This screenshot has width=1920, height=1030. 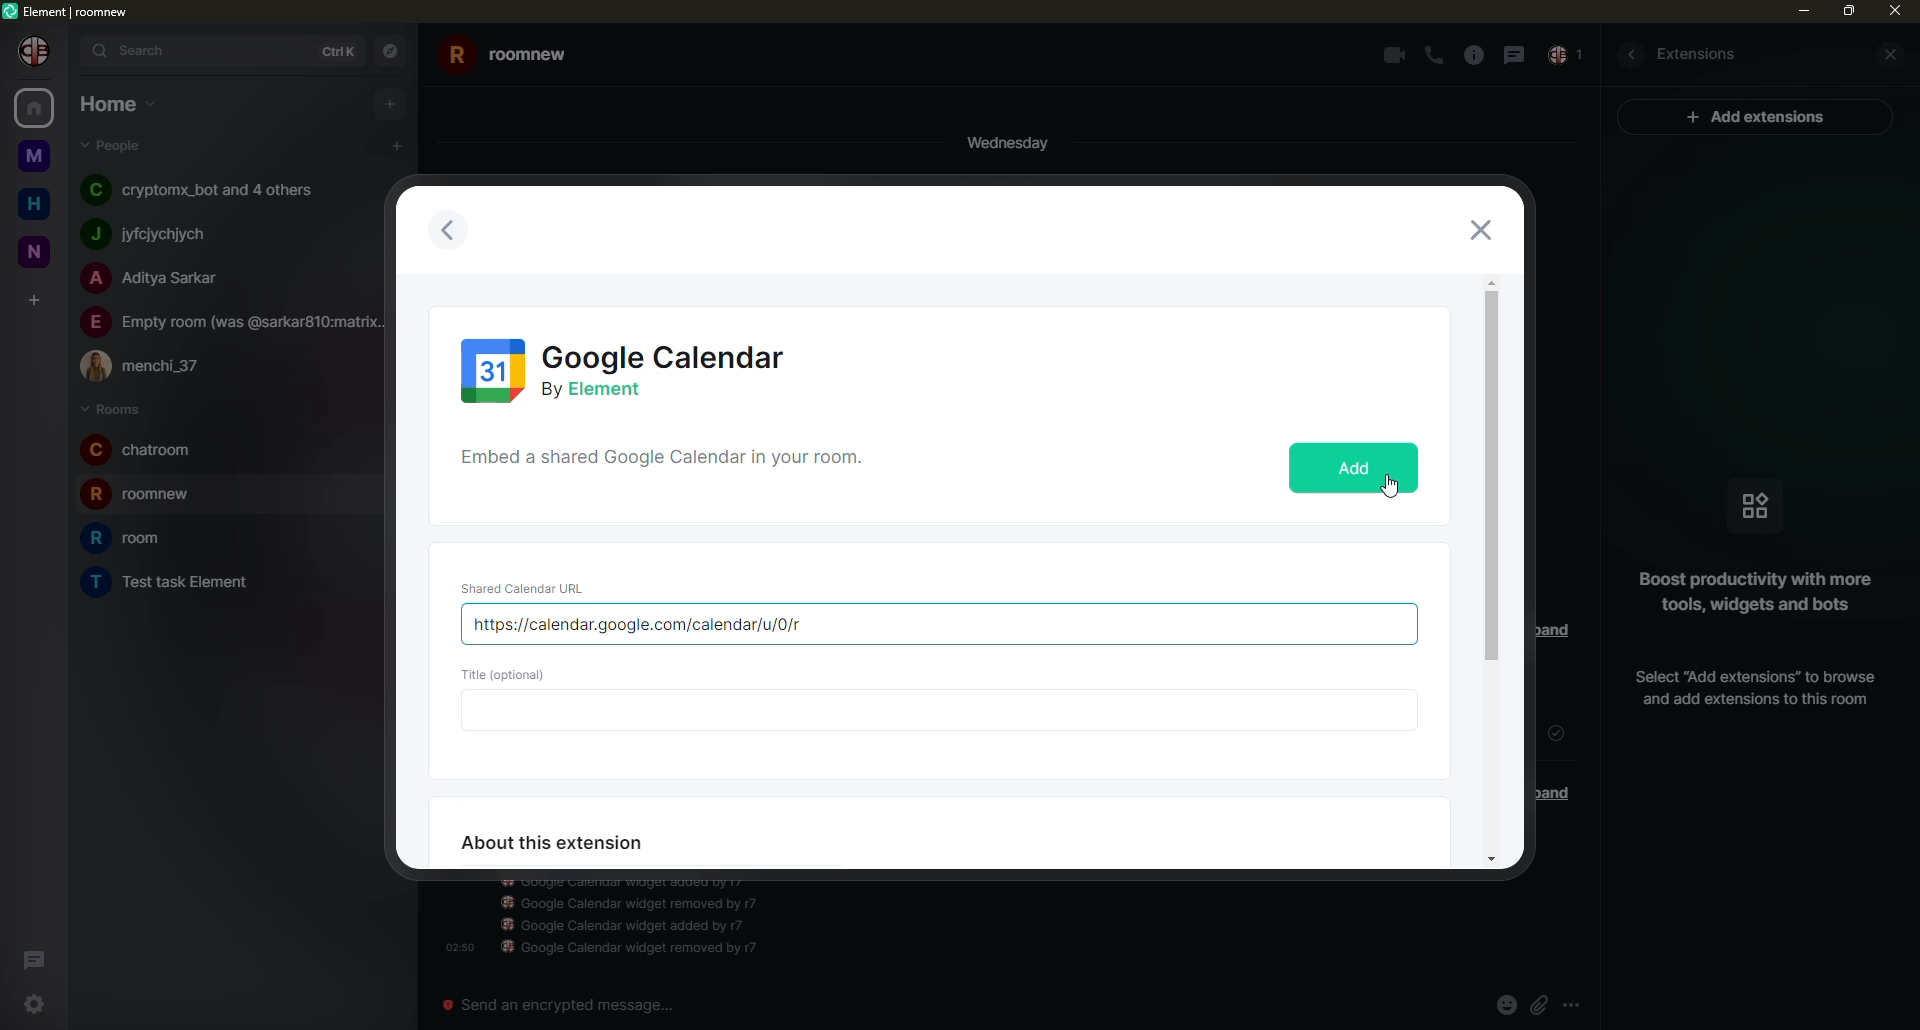 I want to click on message, so click(x=1517, y=56).